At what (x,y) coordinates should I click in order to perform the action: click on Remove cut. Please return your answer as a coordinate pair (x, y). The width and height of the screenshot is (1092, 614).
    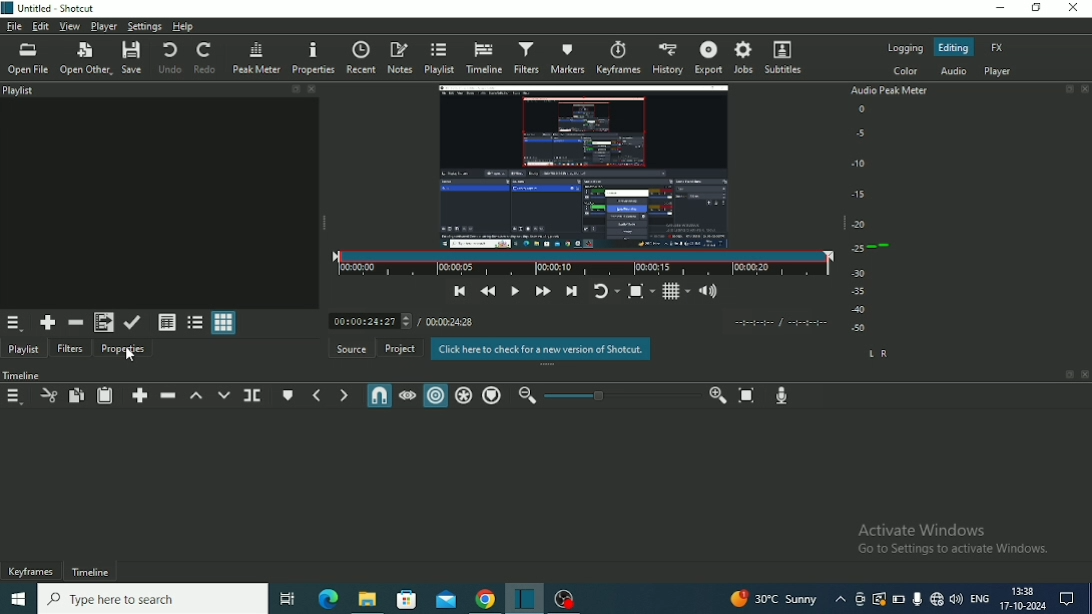
    Looking at the image, I should click on (75, 322).